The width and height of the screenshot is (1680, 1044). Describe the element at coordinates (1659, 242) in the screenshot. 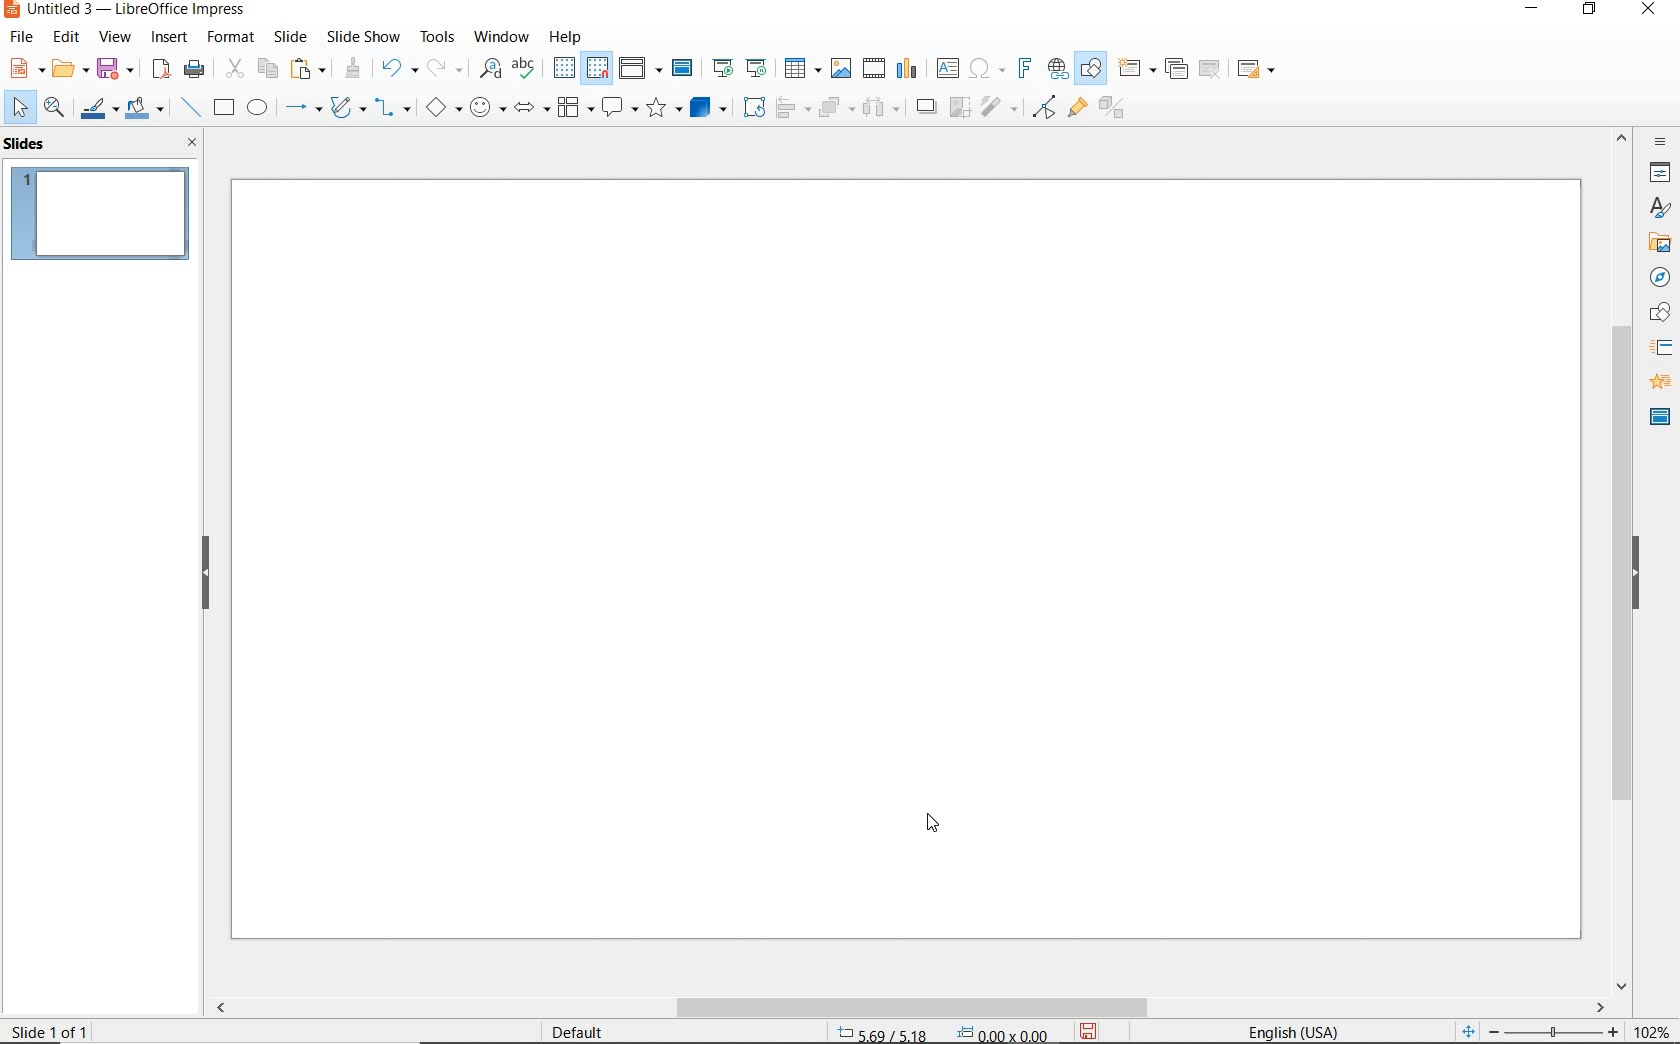

I see `GALLERY` at that location.